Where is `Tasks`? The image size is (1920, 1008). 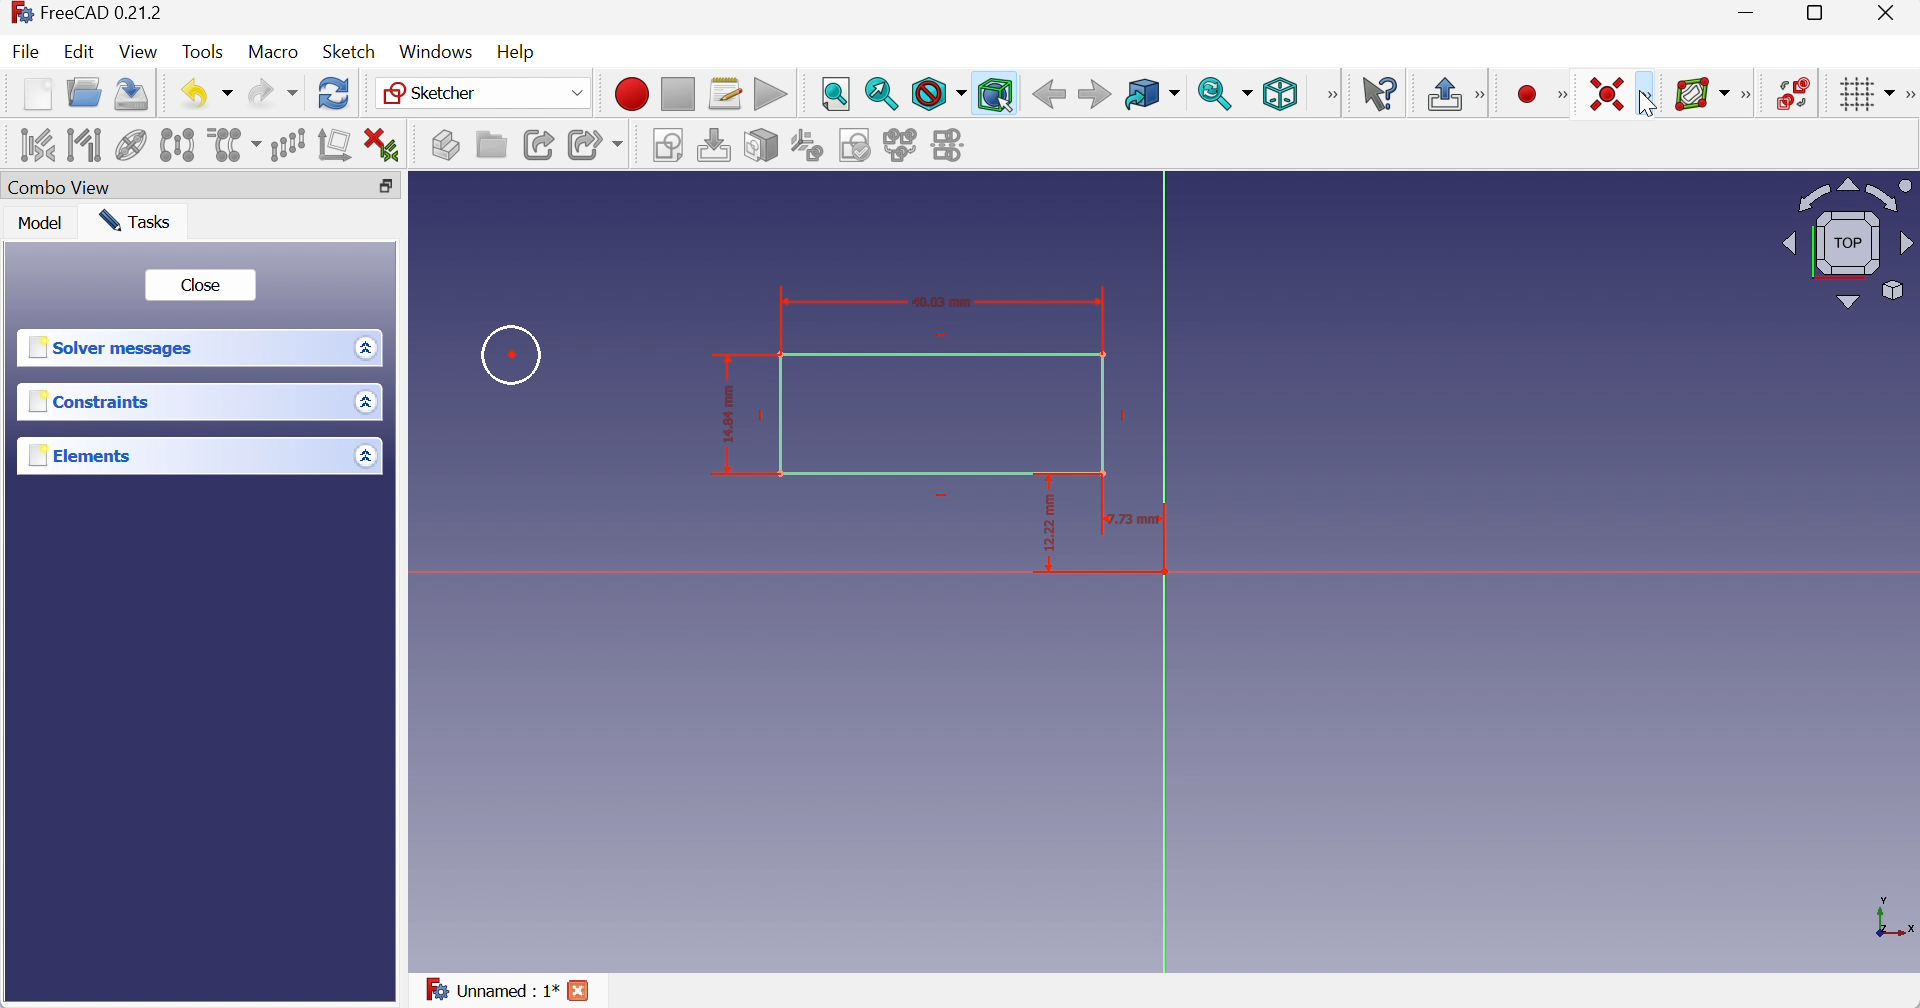
Tasks is located at coordinates (135, 221).